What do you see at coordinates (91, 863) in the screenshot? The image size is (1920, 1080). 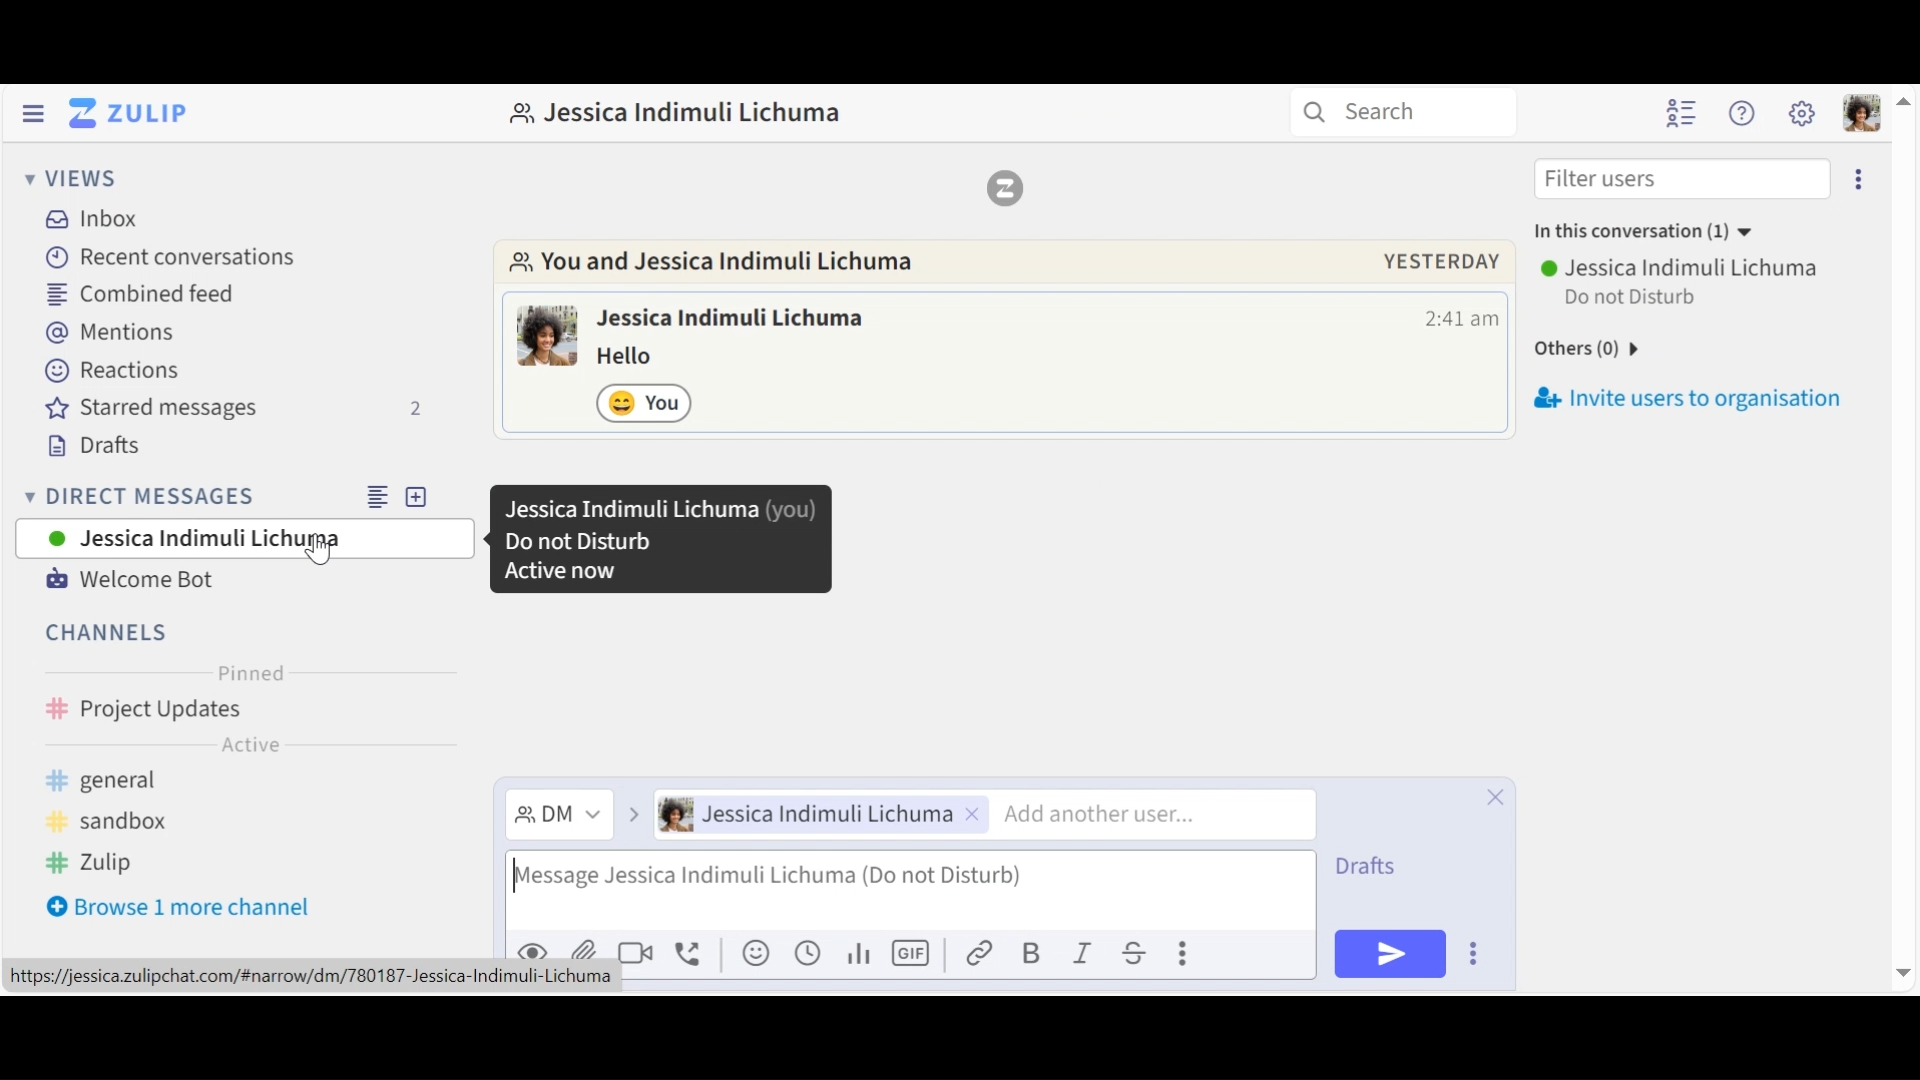 I see `zulip` at bounding box center [91, 863].